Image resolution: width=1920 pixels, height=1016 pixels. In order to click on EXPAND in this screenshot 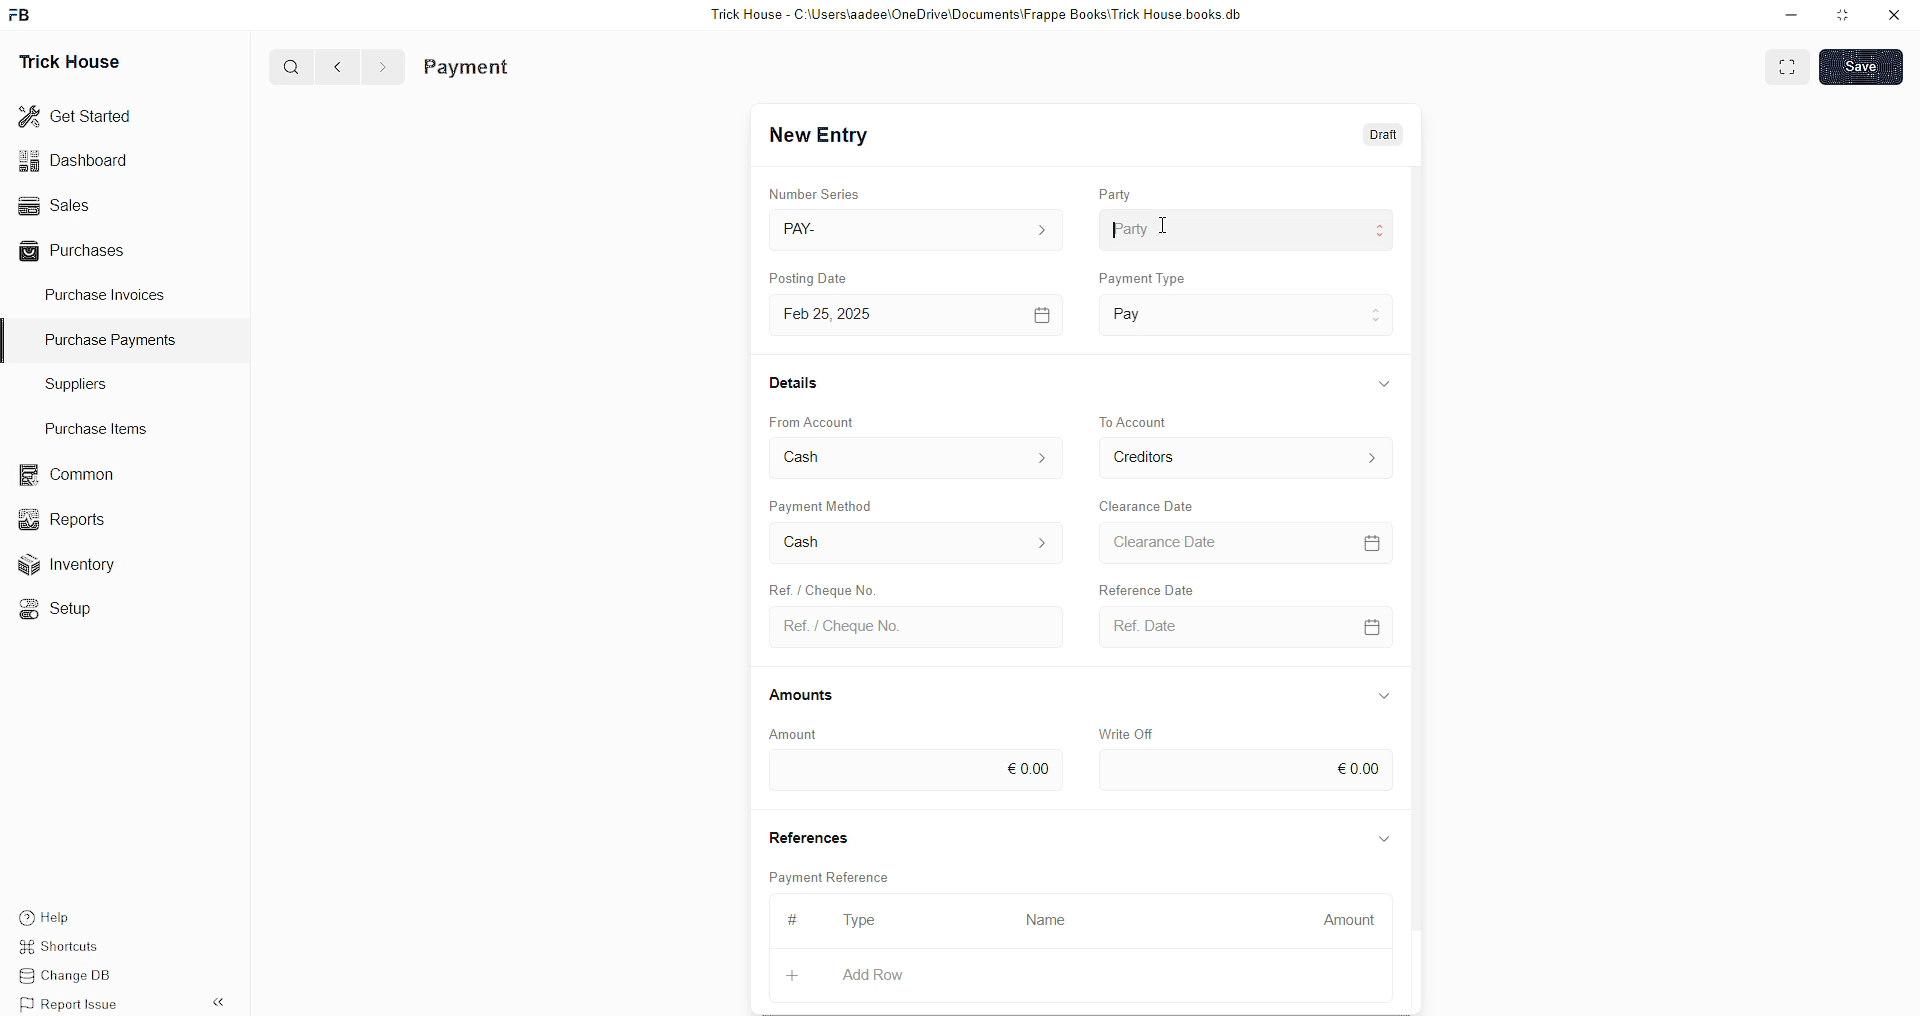, I will do `click(1790, 65)`.